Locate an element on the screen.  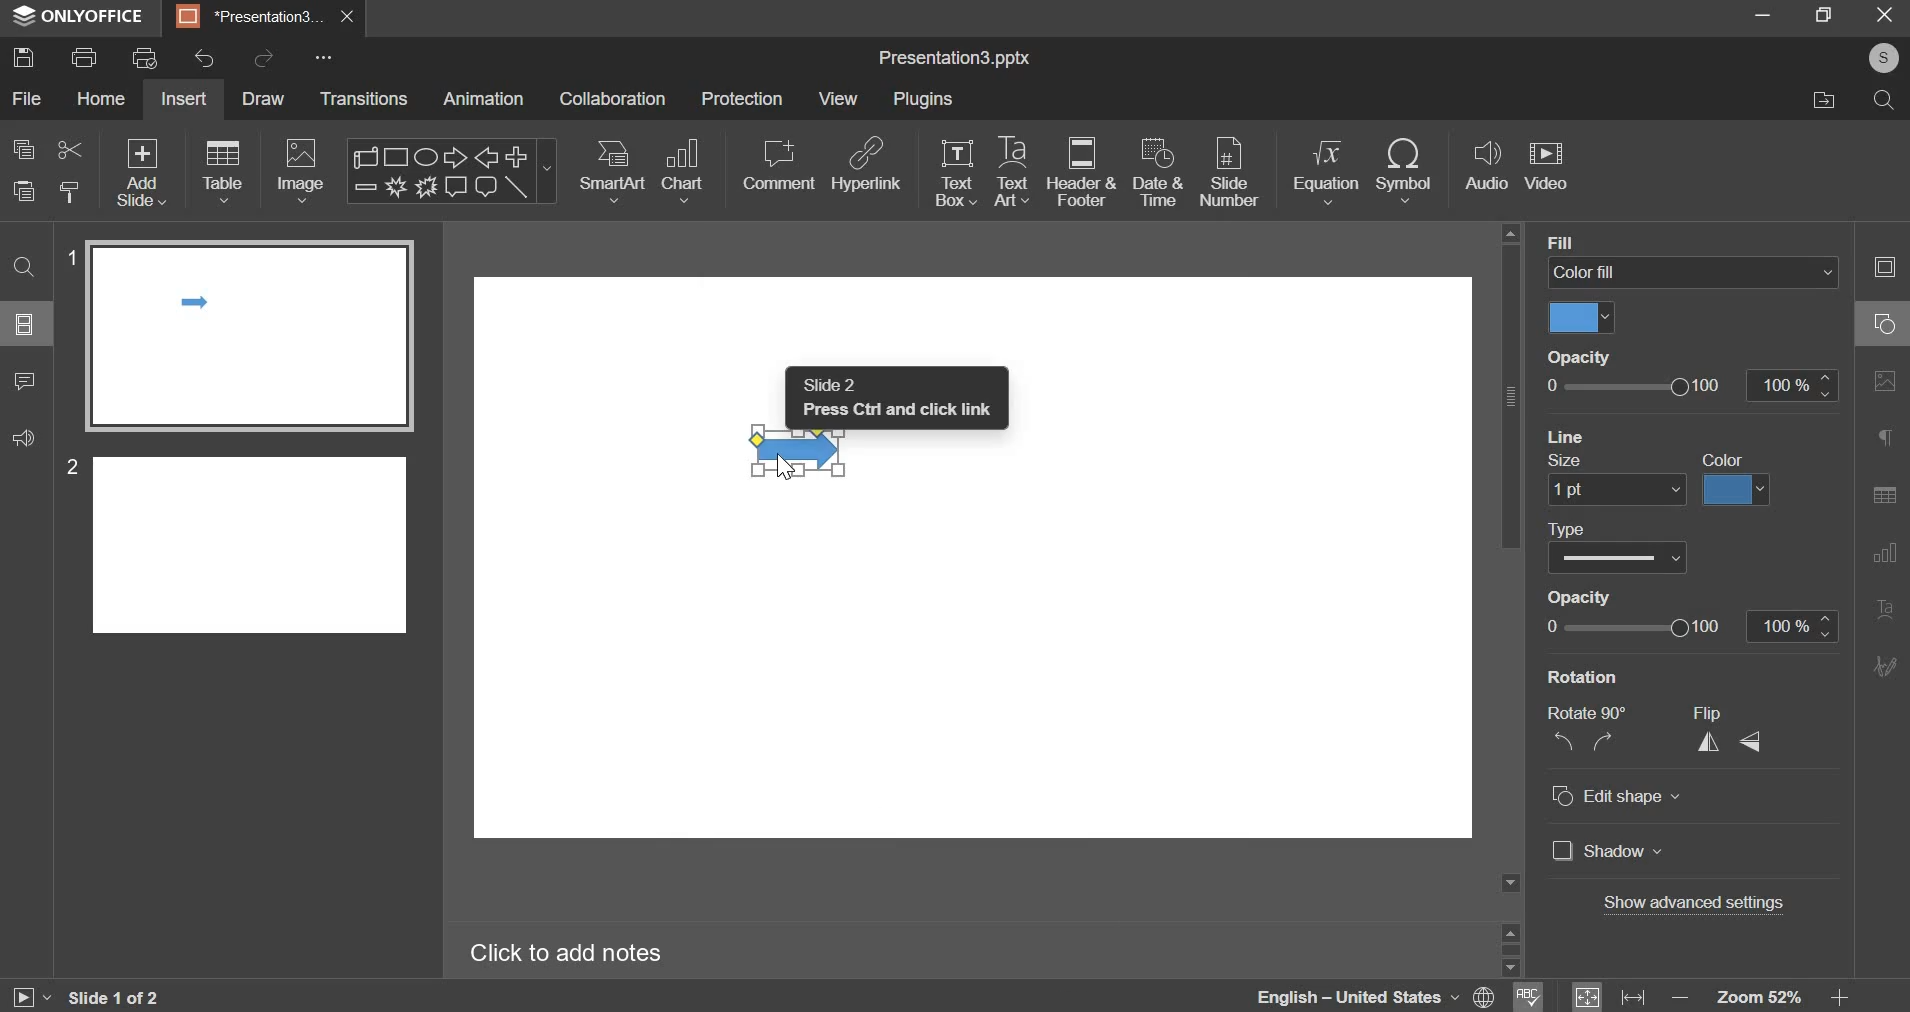
print is located at coordinates (83, 57).